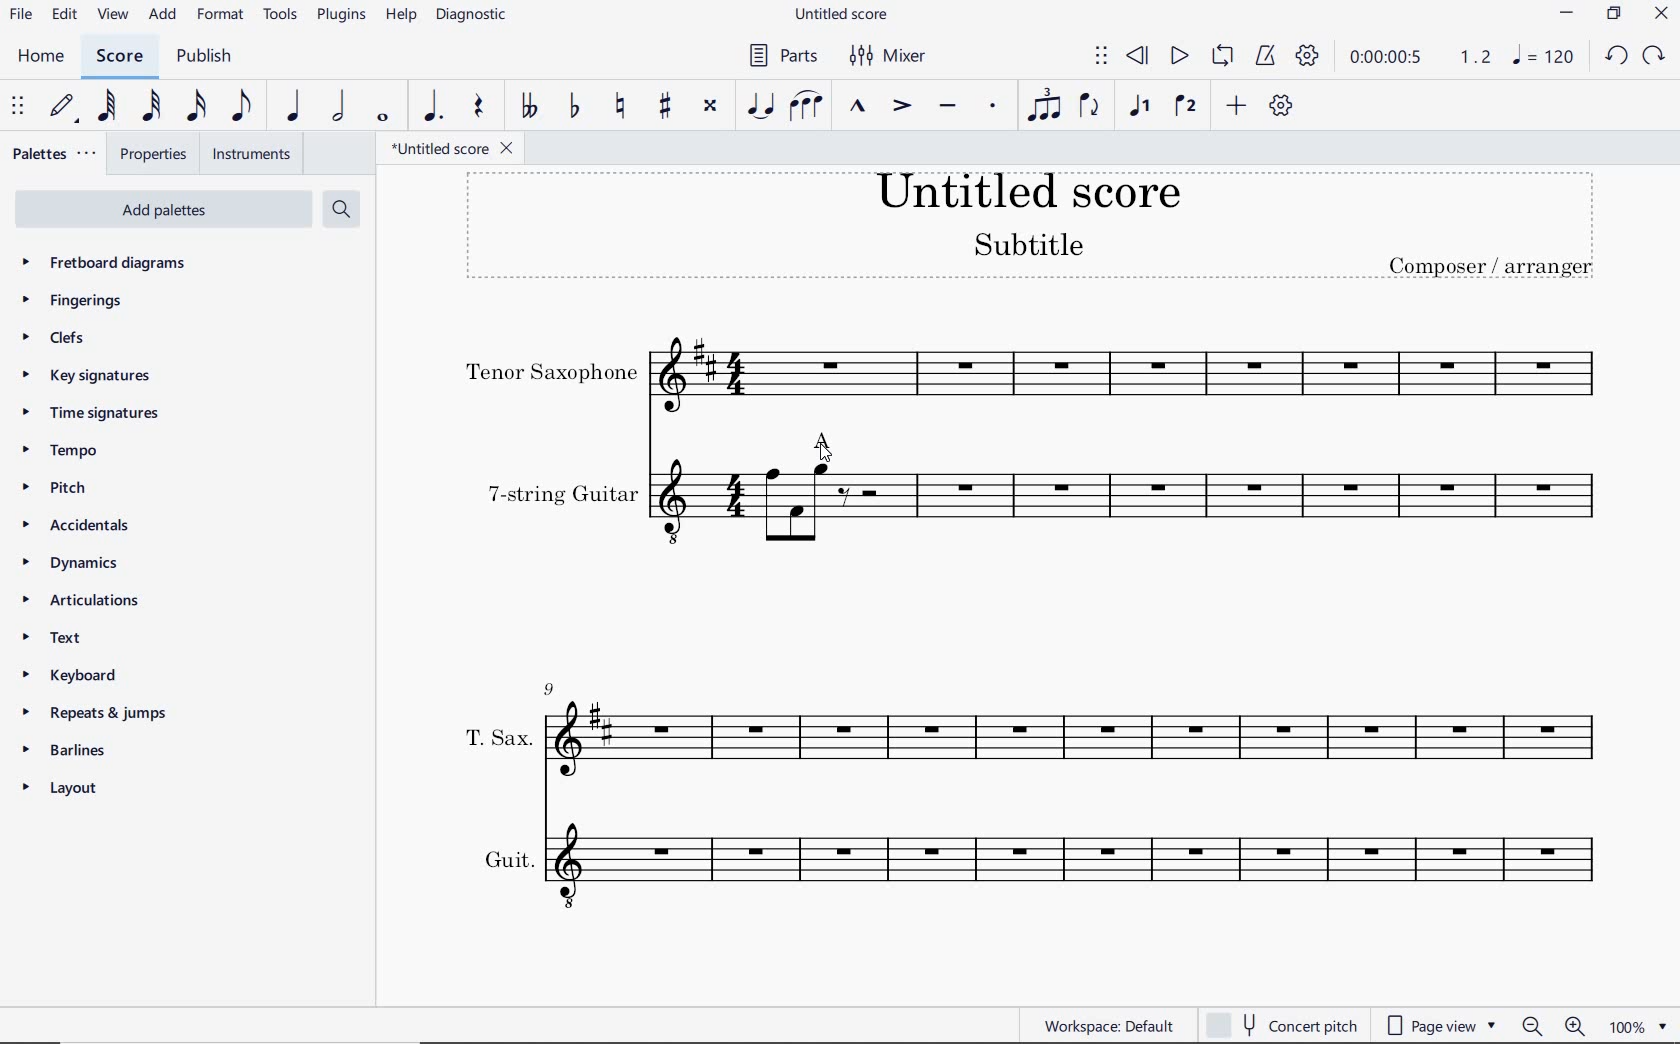 This screenshot has width=1680, height=1044. Describe the element at coordinates (450, 149) in the screenshot. I see `FILE NAME` at that location.